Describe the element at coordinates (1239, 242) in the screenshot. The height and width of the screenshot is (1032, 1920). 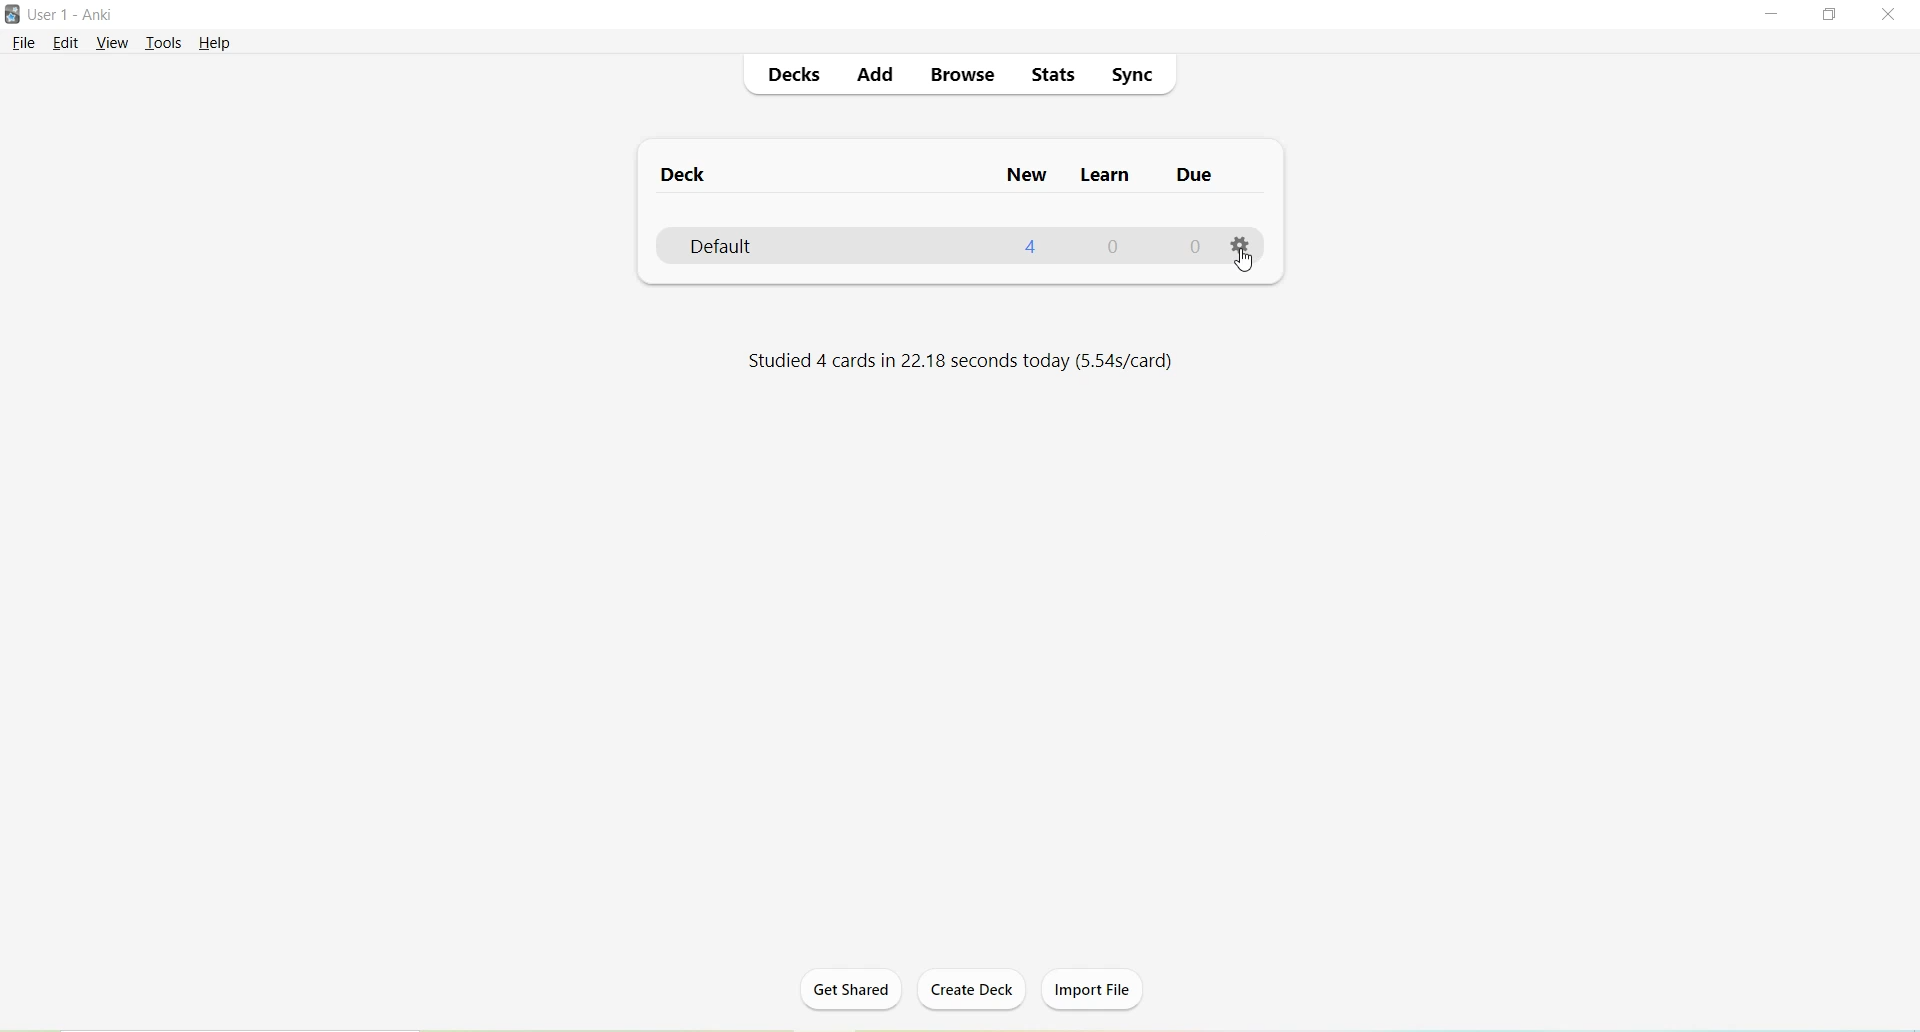
I see `Options` at that location.